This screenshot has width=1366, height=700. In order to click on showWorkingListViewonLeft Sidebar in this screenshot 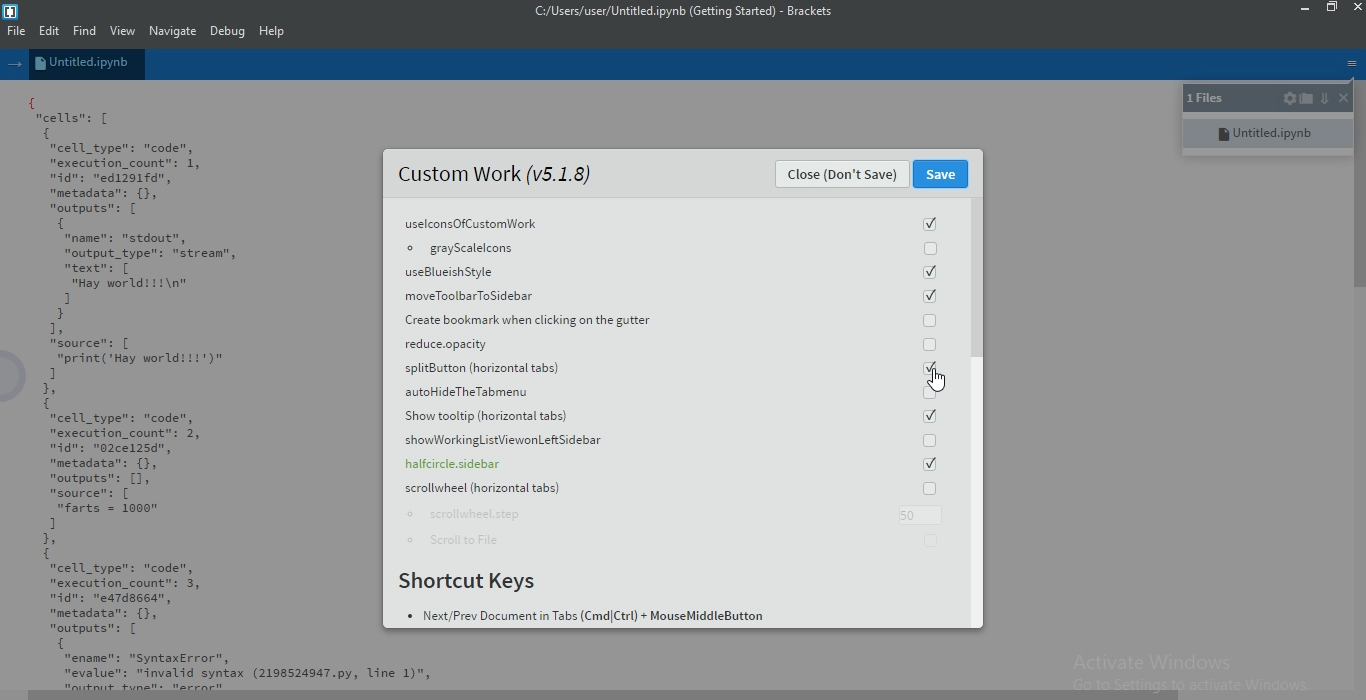, I will do `click(674, 441)`.